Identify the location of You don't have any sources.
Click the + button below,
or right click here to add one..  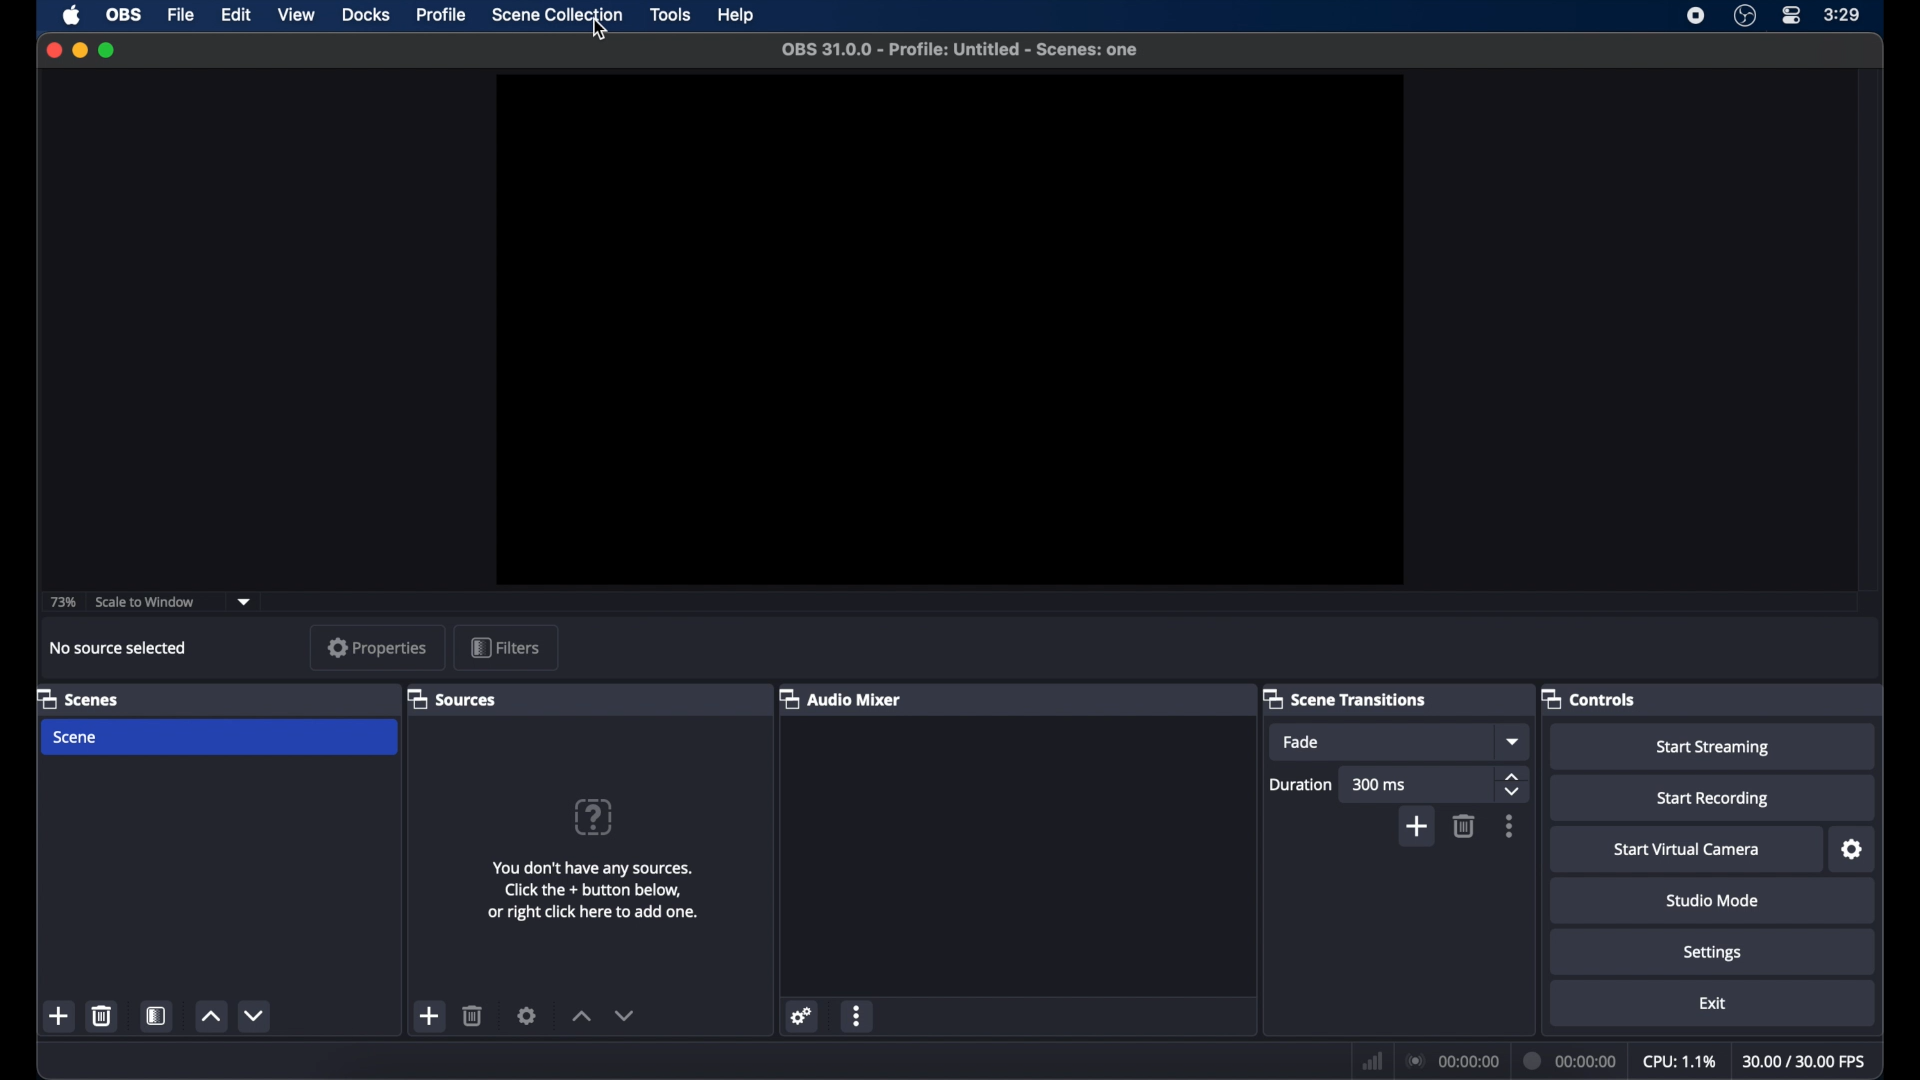
(602, 894).